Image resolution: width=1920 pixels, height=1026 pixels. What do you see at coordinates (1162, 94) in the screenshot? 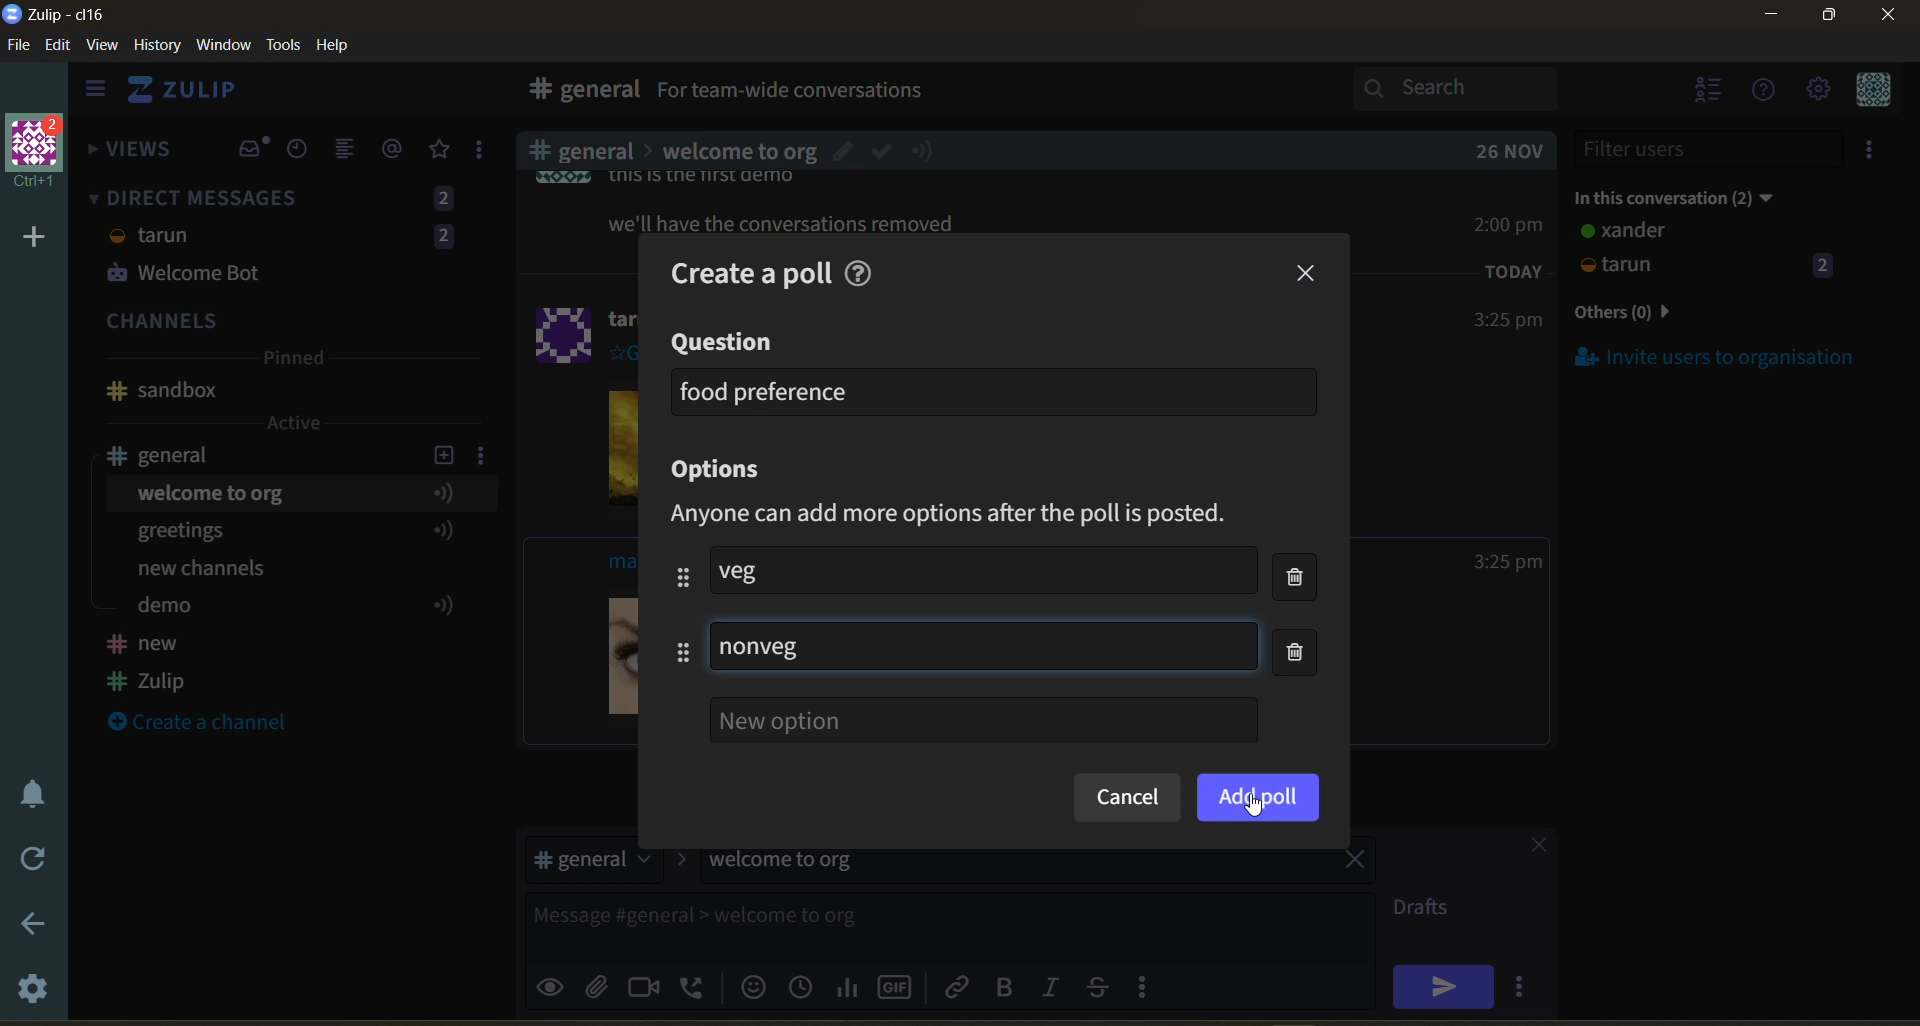
I see `help` at bounding box center [1162, 94].